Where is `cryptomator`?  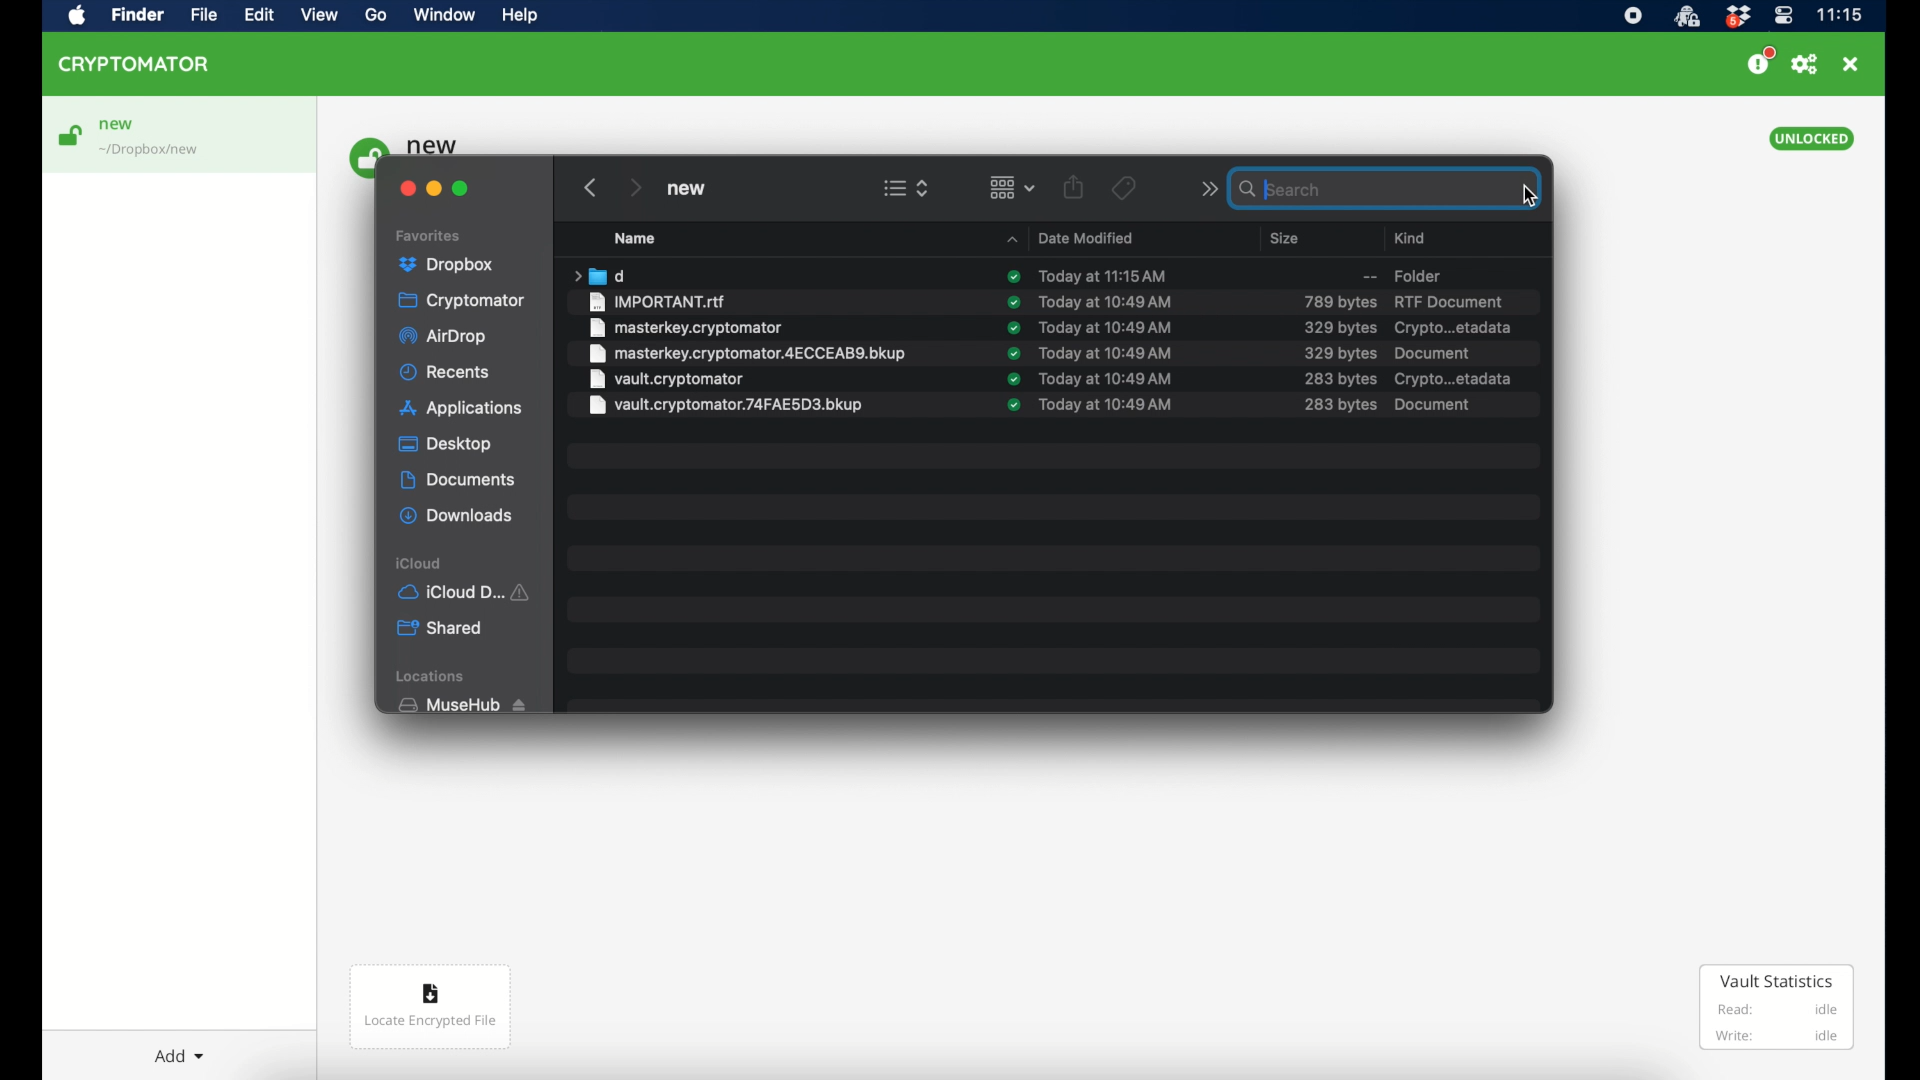
cryptomator is located at coordinates (135, 64).